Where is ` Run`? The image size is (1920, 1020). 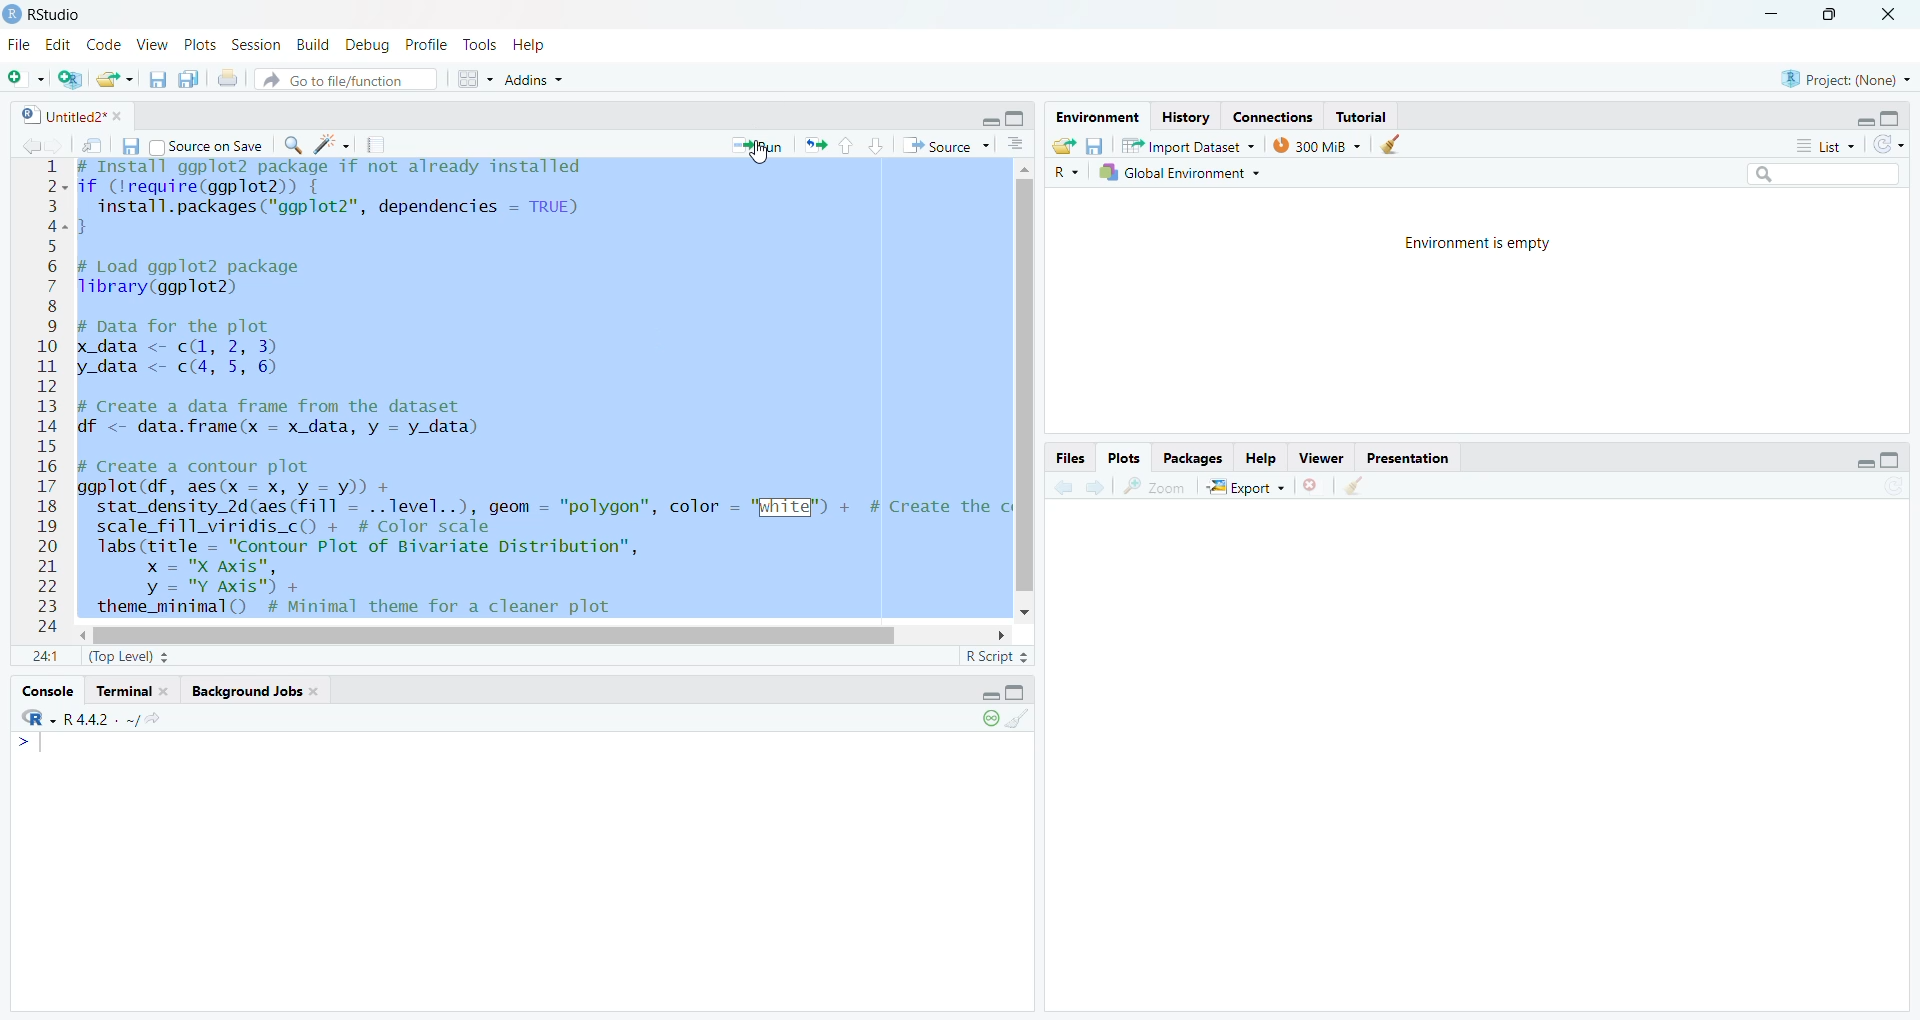  Run is located at coordinates (759, 147).